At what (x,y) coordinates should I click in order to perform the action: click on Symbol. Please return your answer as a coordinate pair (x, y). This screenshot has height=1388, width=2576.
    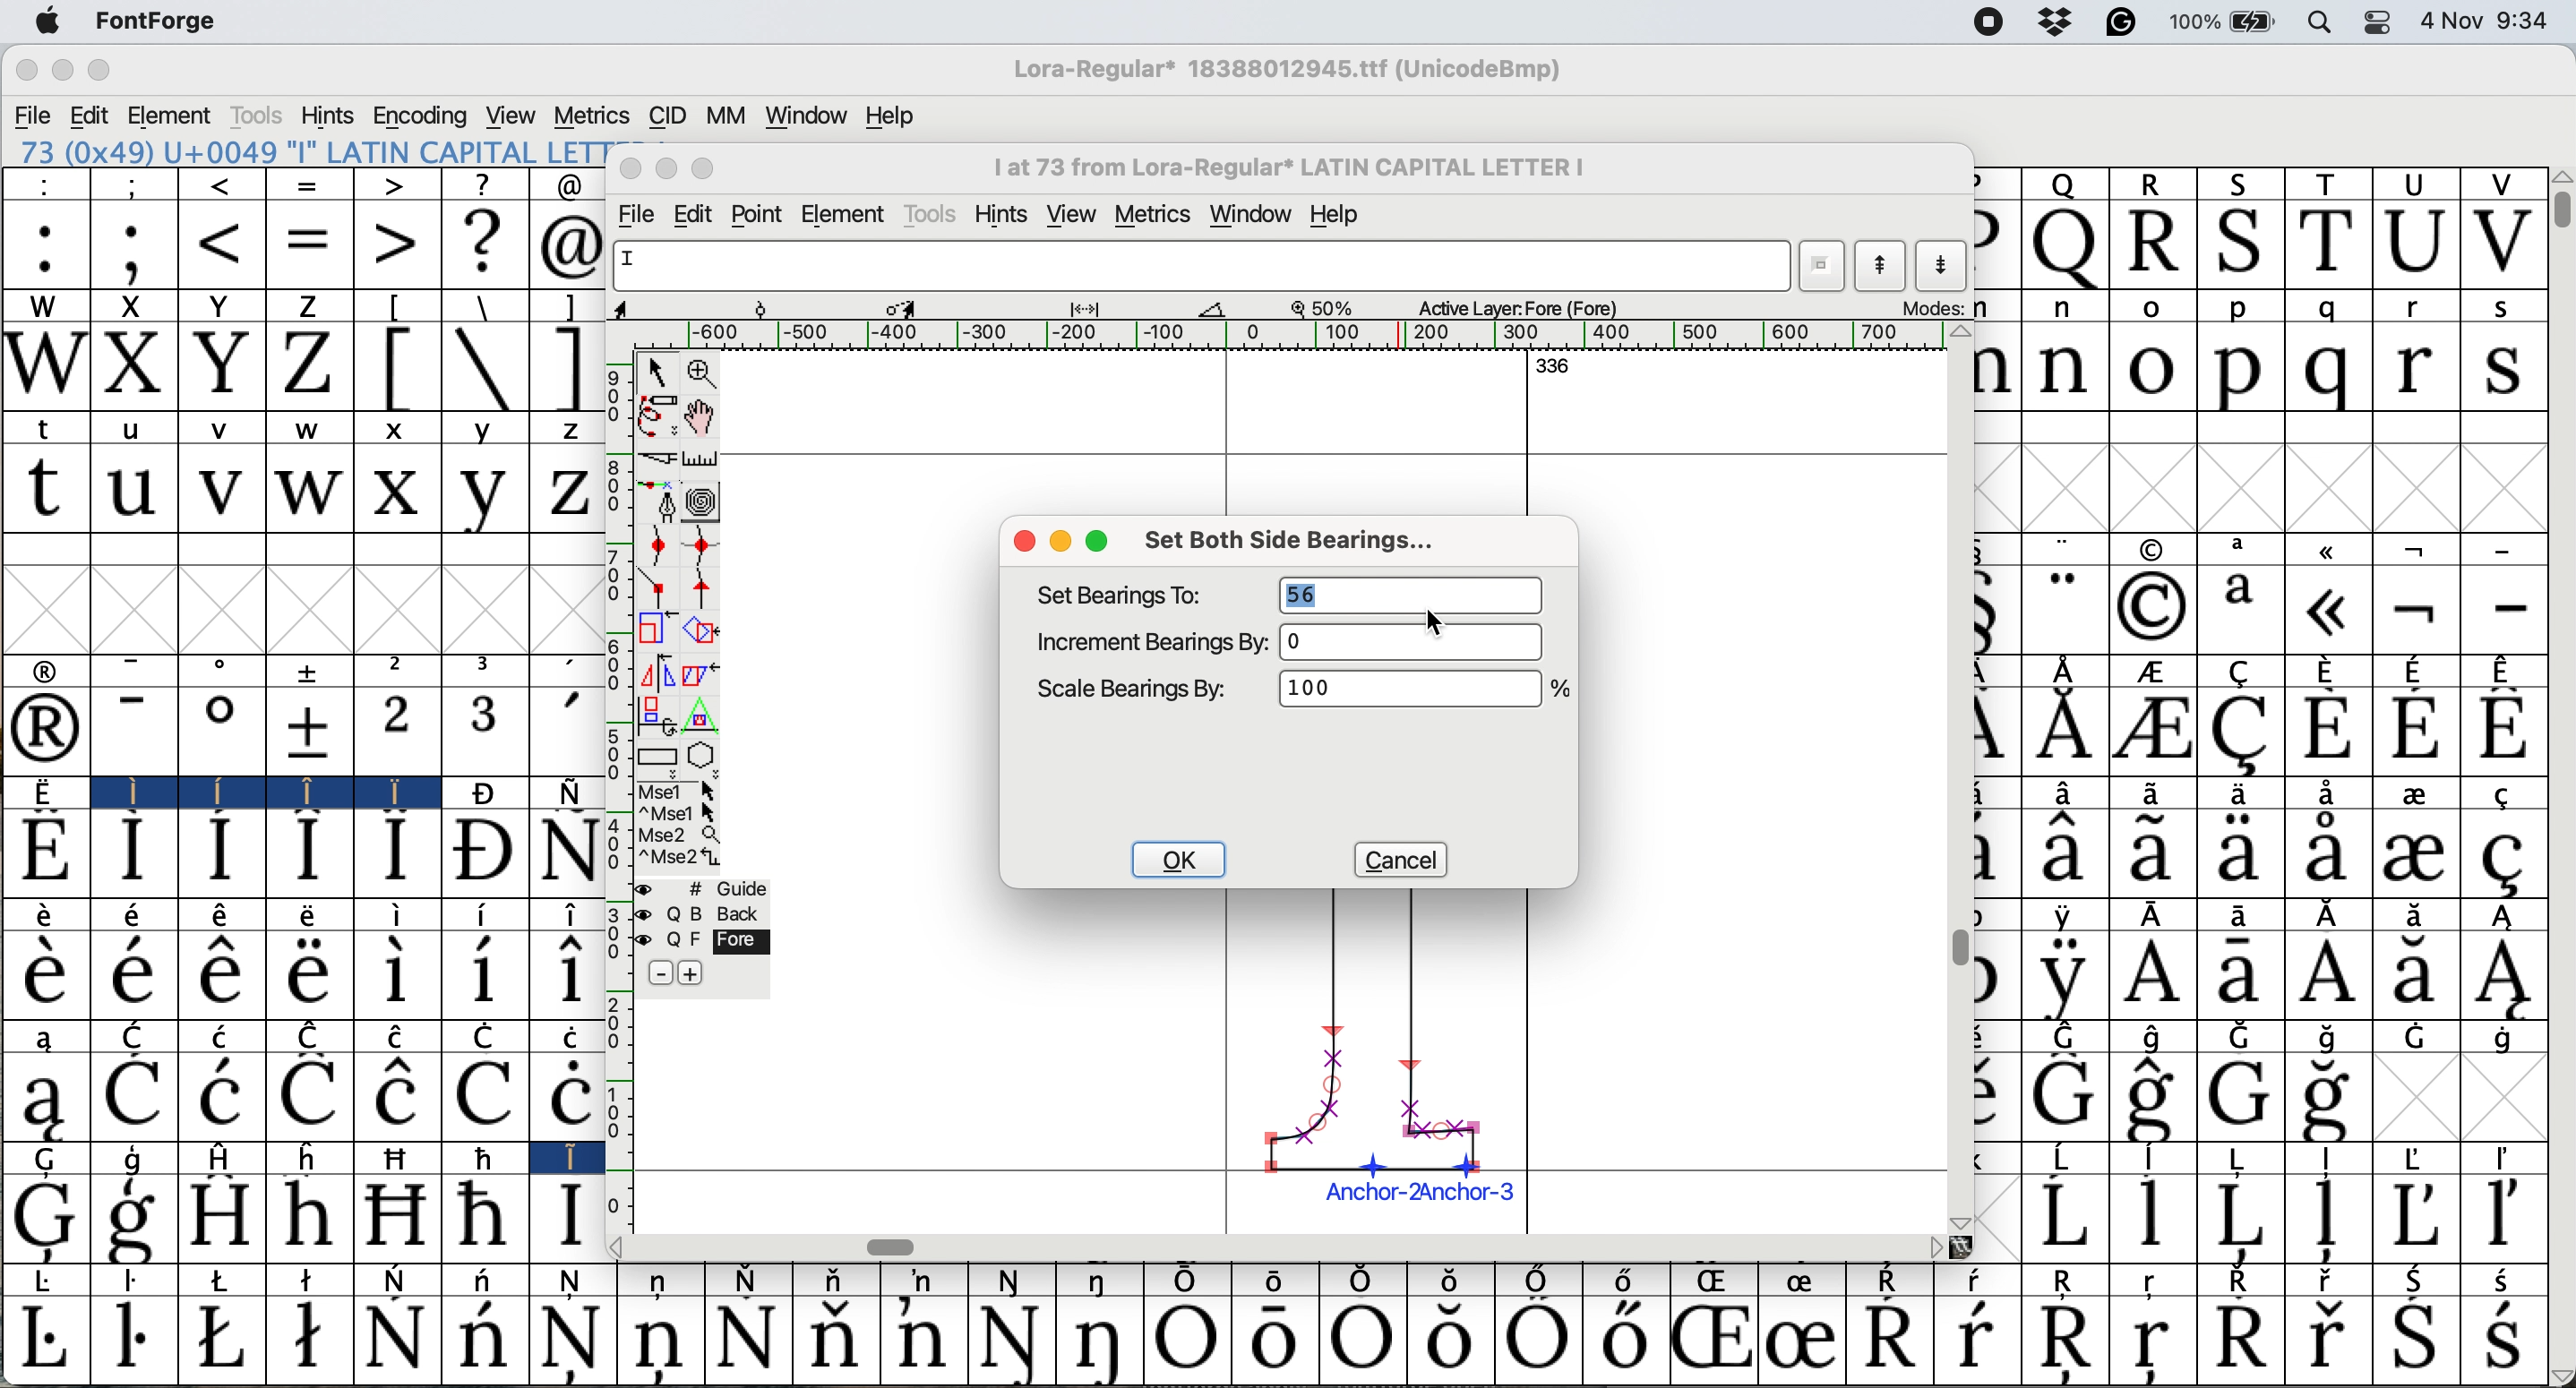
    Looking at the image, I should click on (571, 790).